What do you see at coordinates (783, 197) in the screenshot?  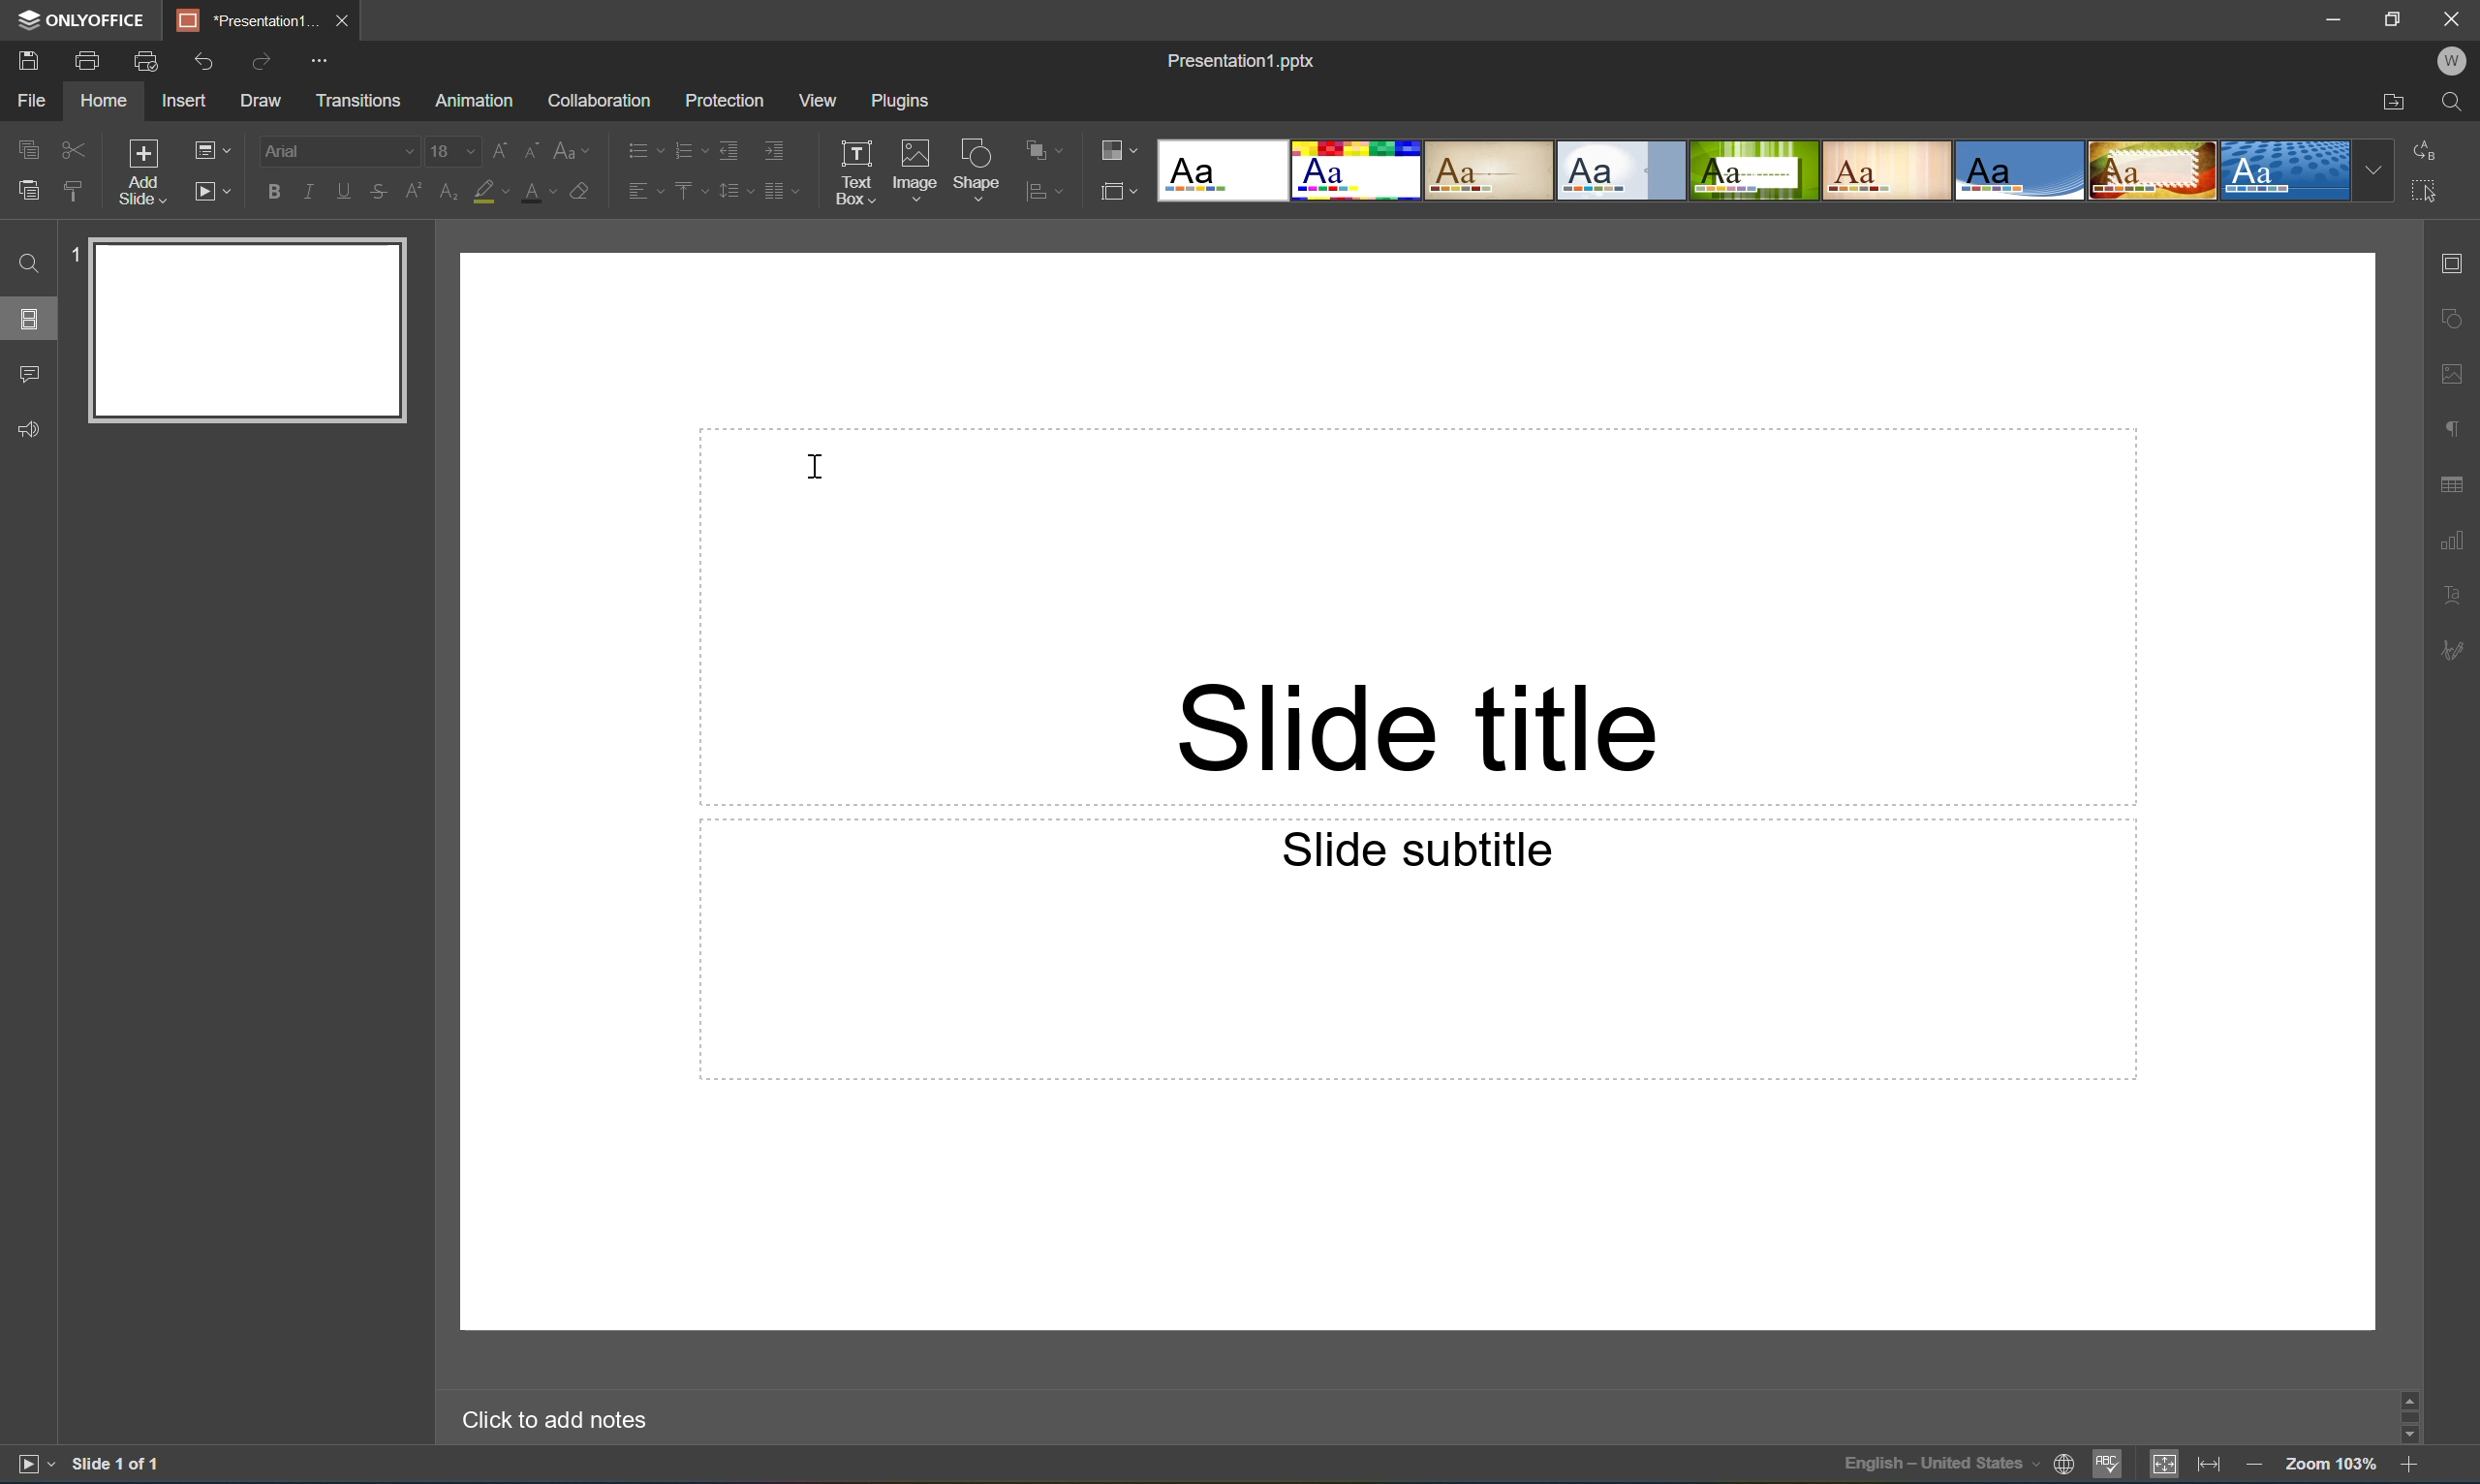 I see `Insert columns` at bounding box center [783, 197].